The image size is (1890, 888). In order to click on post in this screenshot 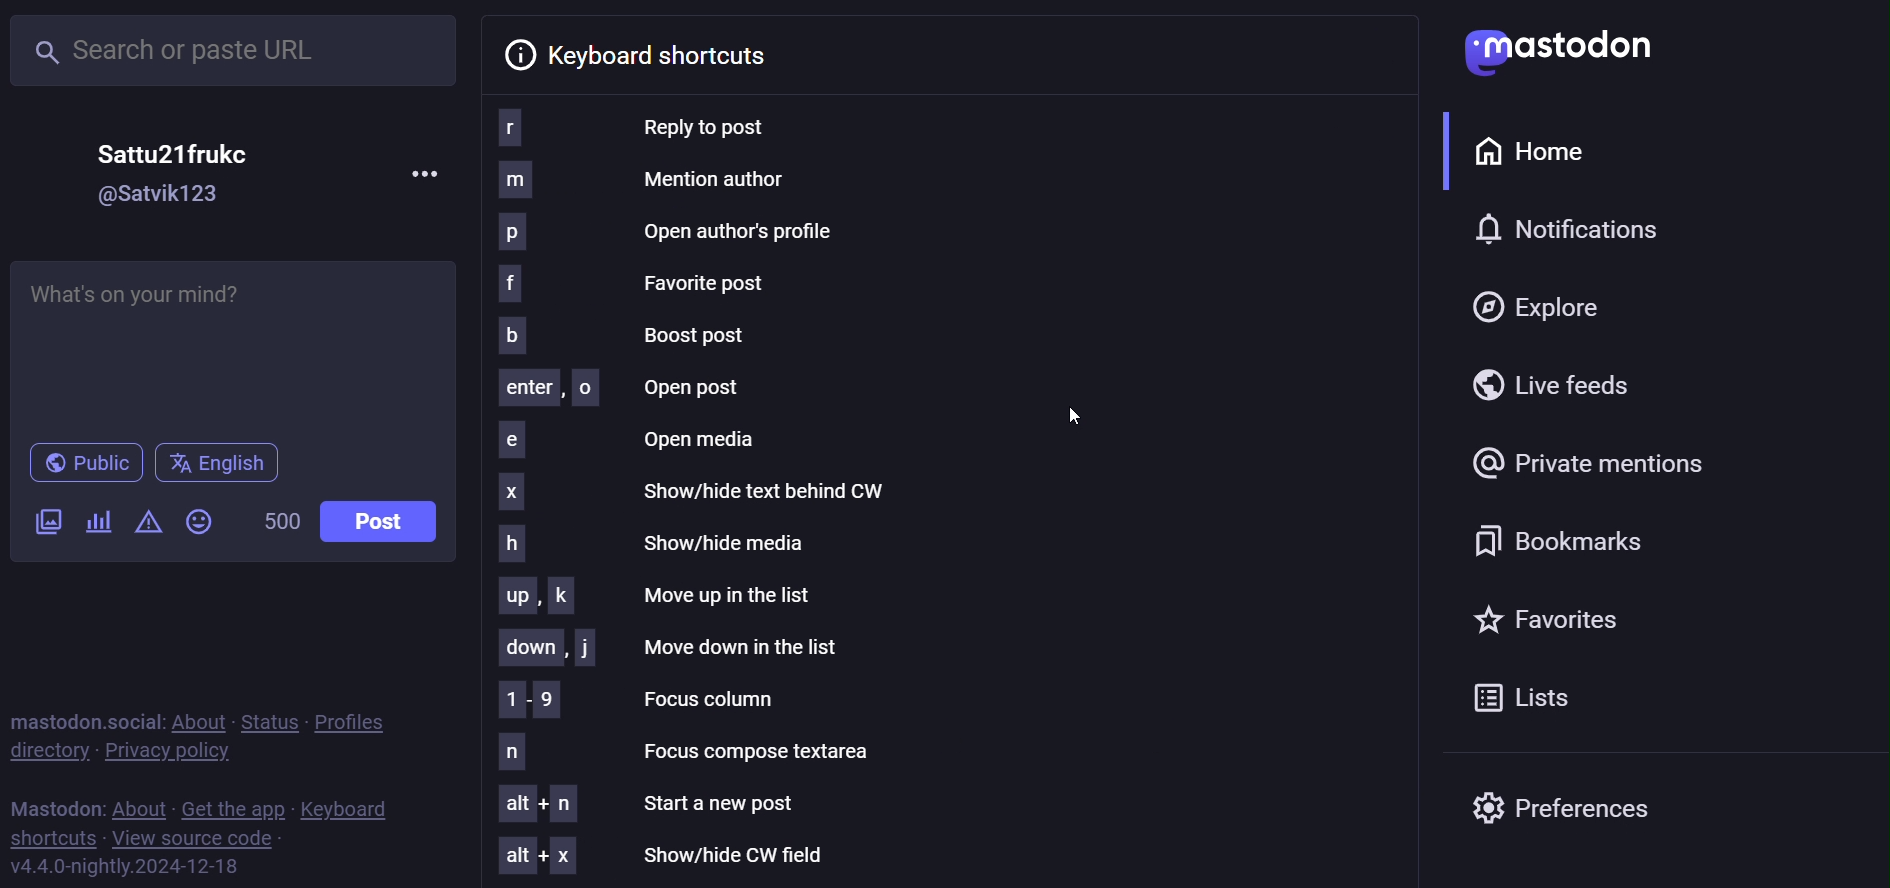, I will do `click(380, 522)`.